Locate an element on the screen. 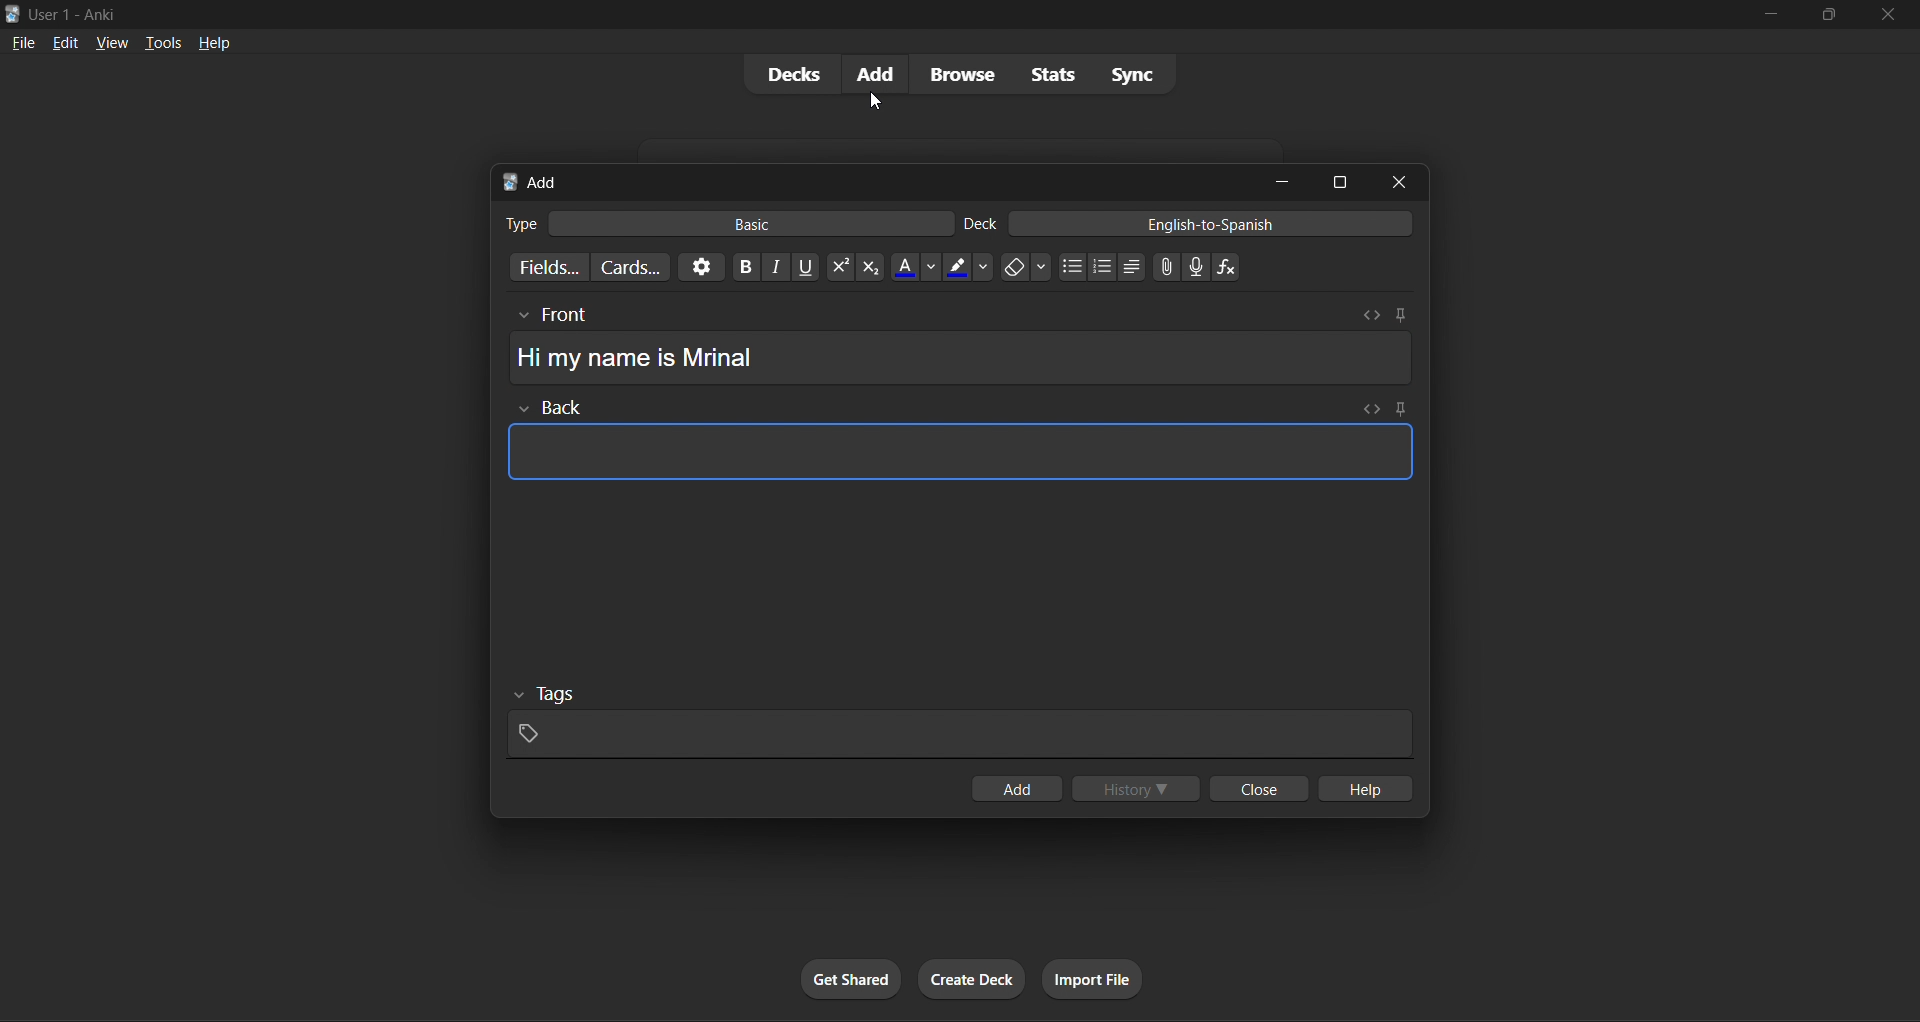 This screenshot has height=1022, width=1920. maximize/restore is located at coordinates (1823, 15).